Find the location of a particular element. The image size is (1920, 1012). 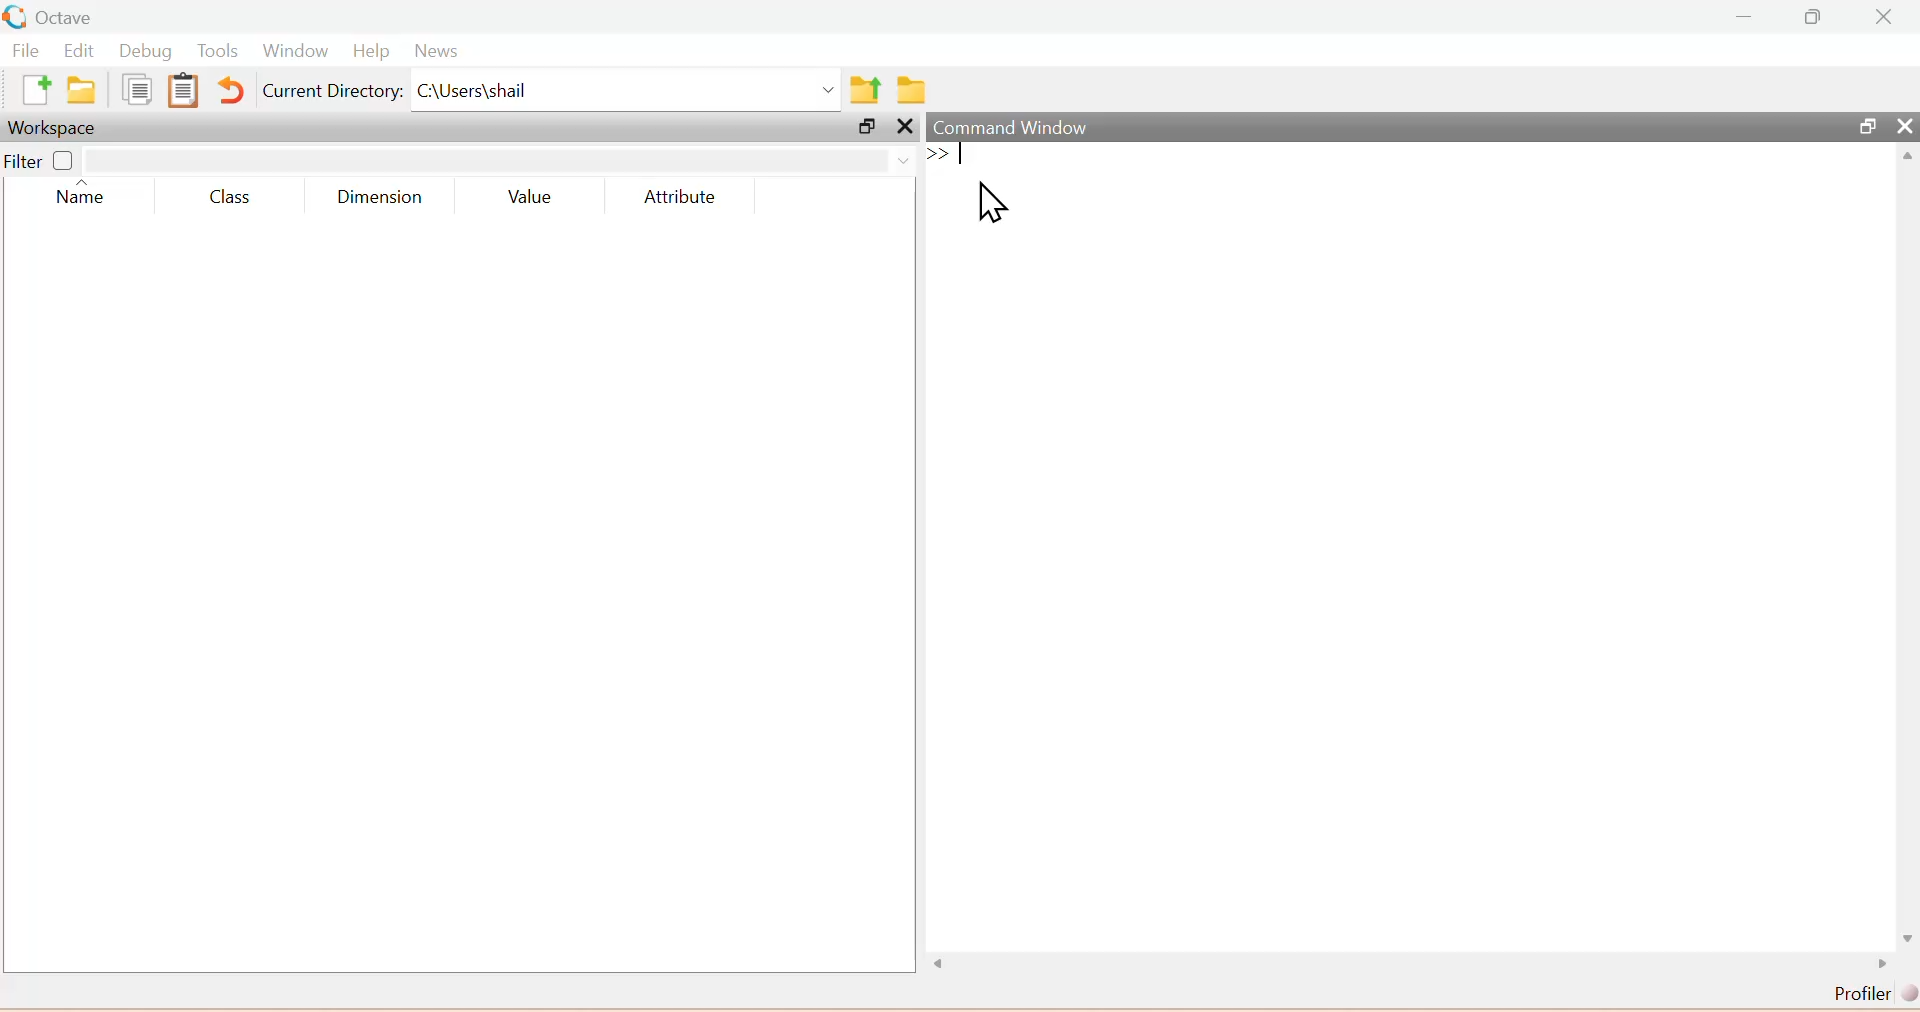

Window is located at coordinates (291, 53).